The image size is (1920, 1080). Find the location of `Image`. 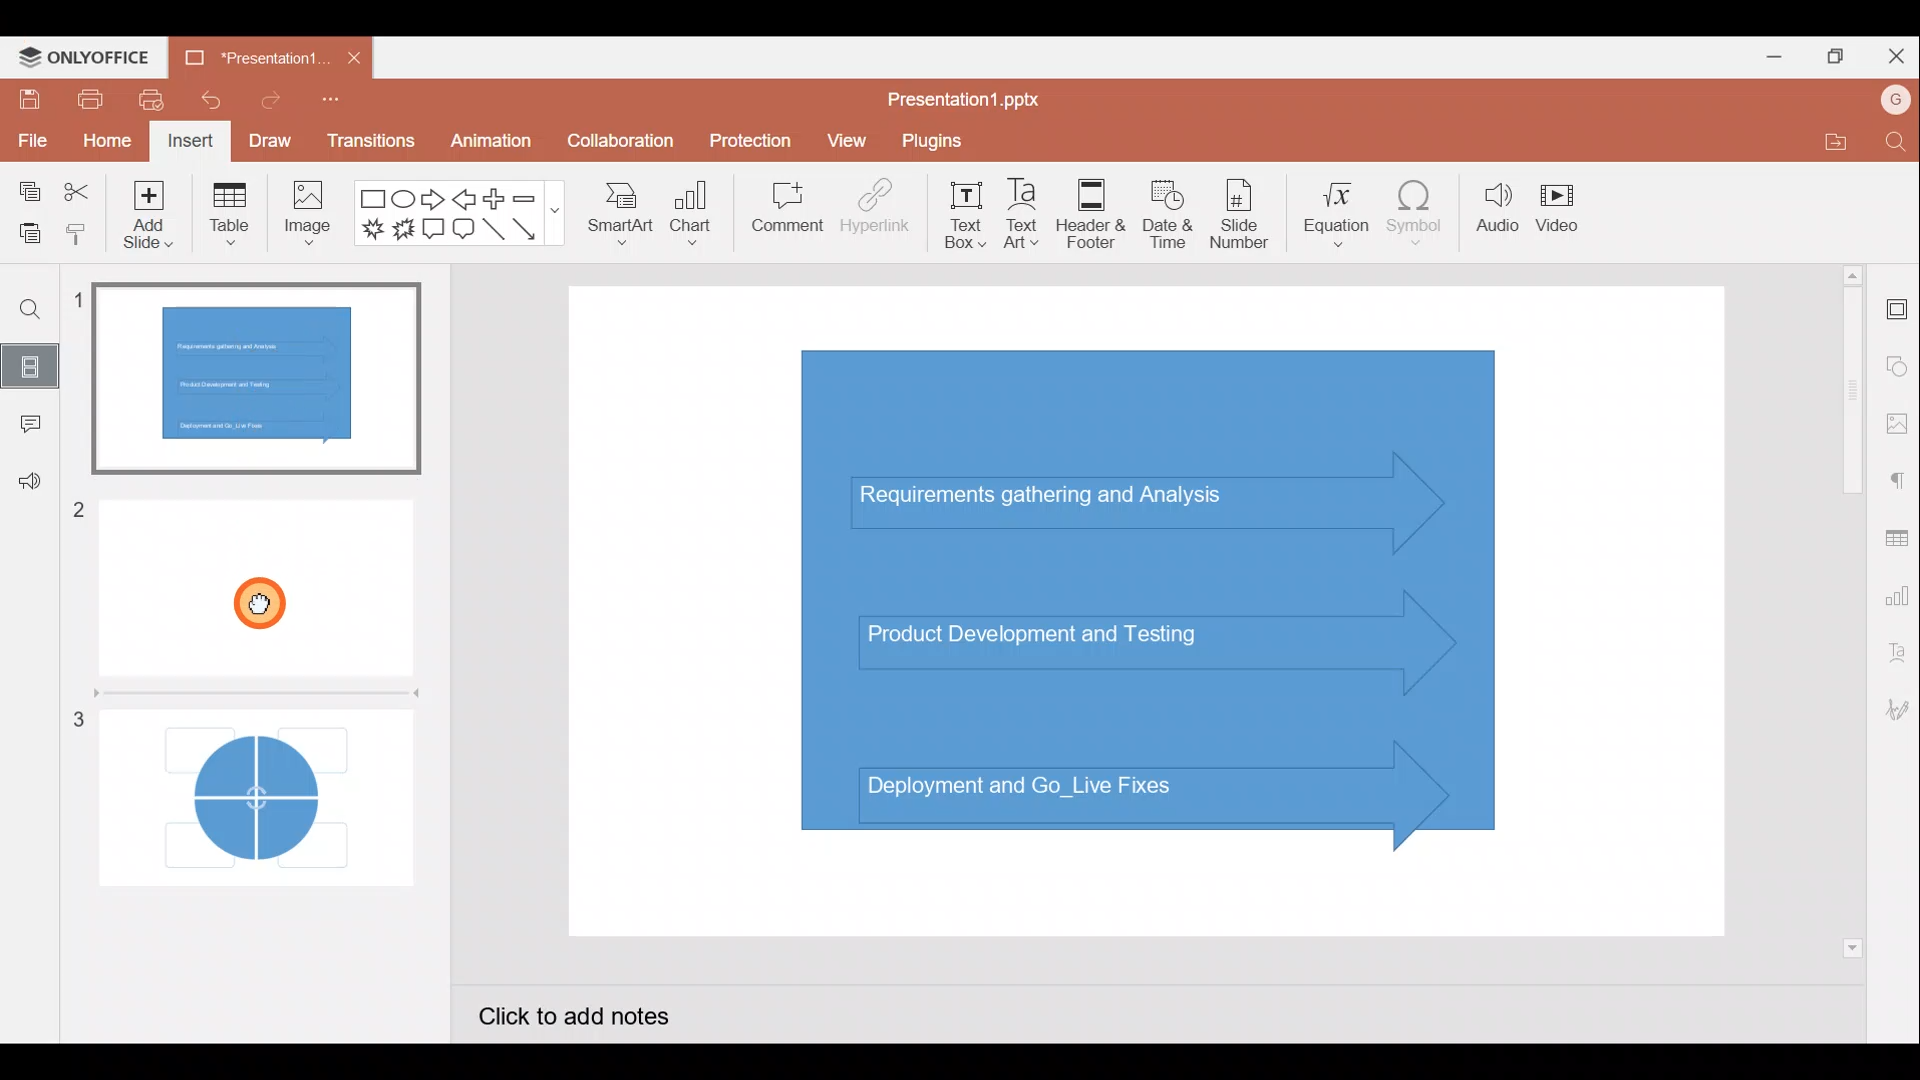

Image is located at coordinates (311, 221).